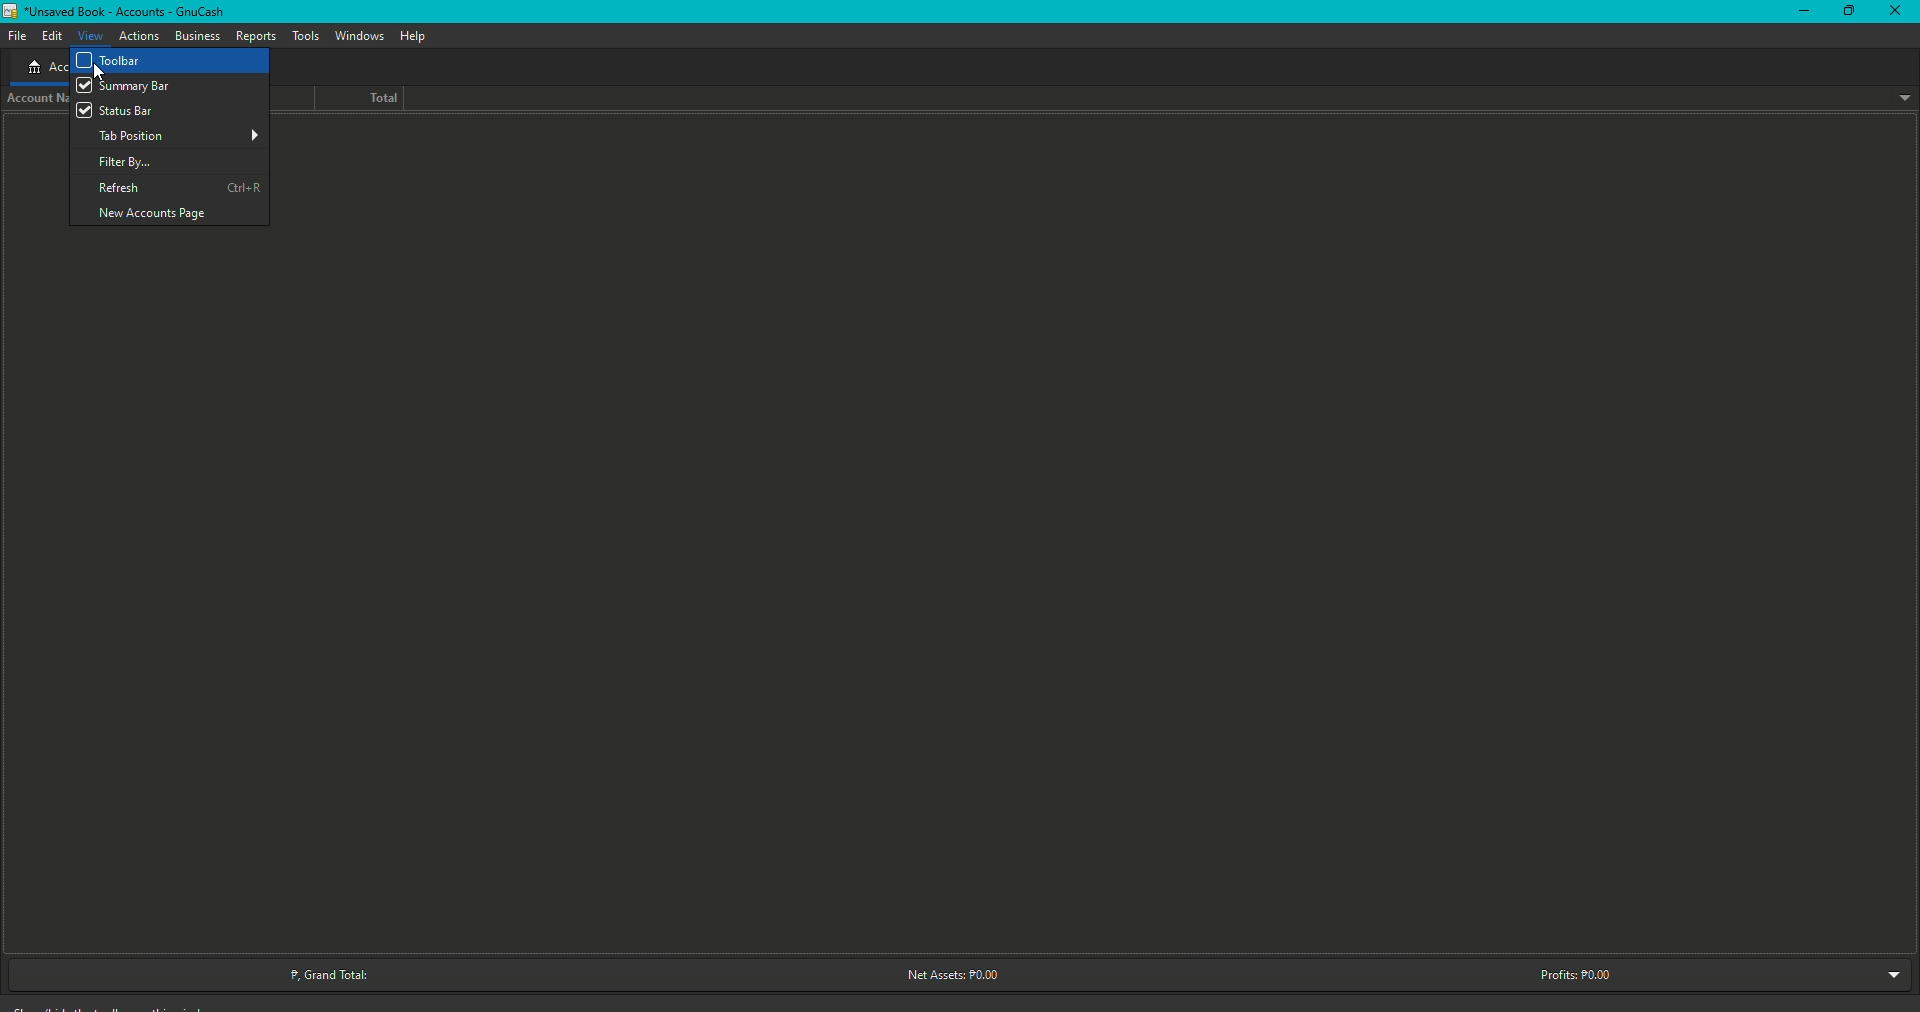 This screenshot has width=1920, height=1012. Describe the element at coordinates (197, 35) in the screenshot. I see `Business` at that location.